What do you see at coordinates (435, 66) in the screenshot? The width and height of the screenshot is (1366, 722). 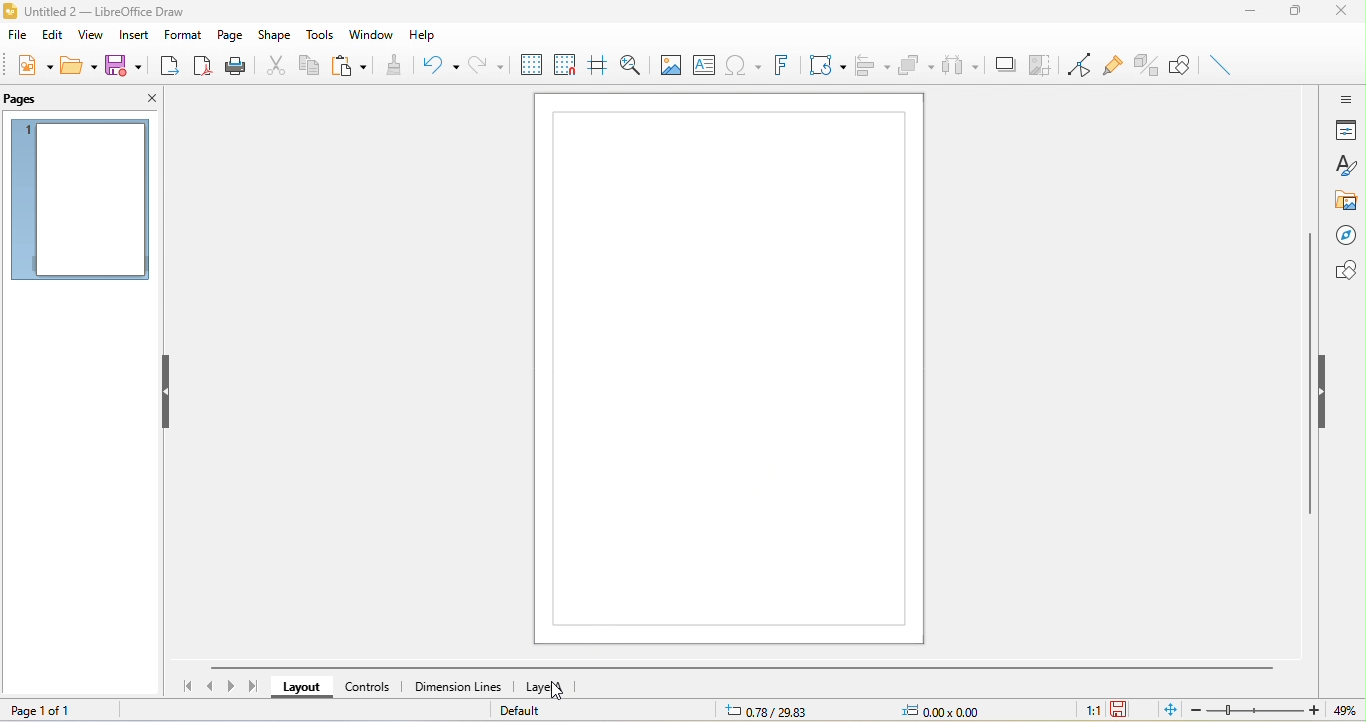 I see `undo` at bounding box center [435, 66].